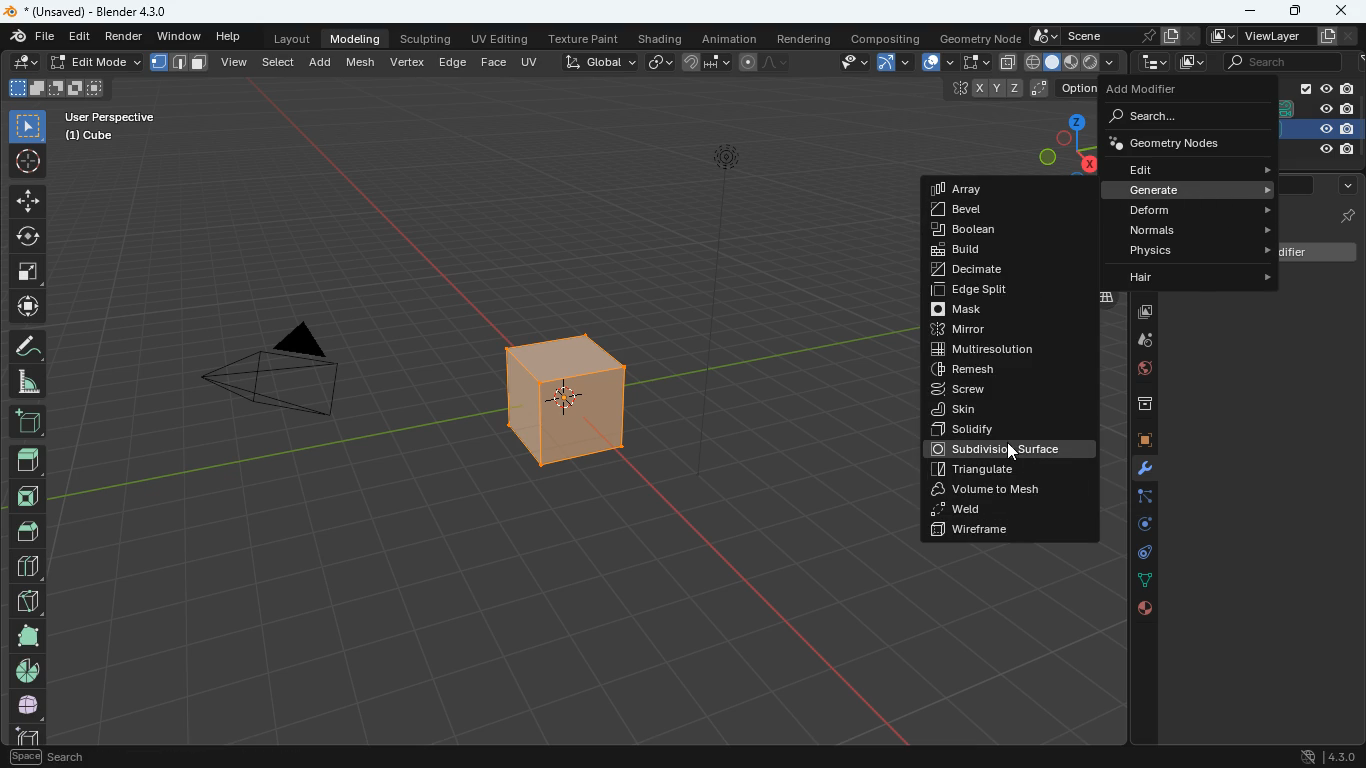 Image resolution: width=1366 pixels, height=768 pixels. Describe the element at coordinates (995, 291) in the screenshot. I see `edge split` at that location.